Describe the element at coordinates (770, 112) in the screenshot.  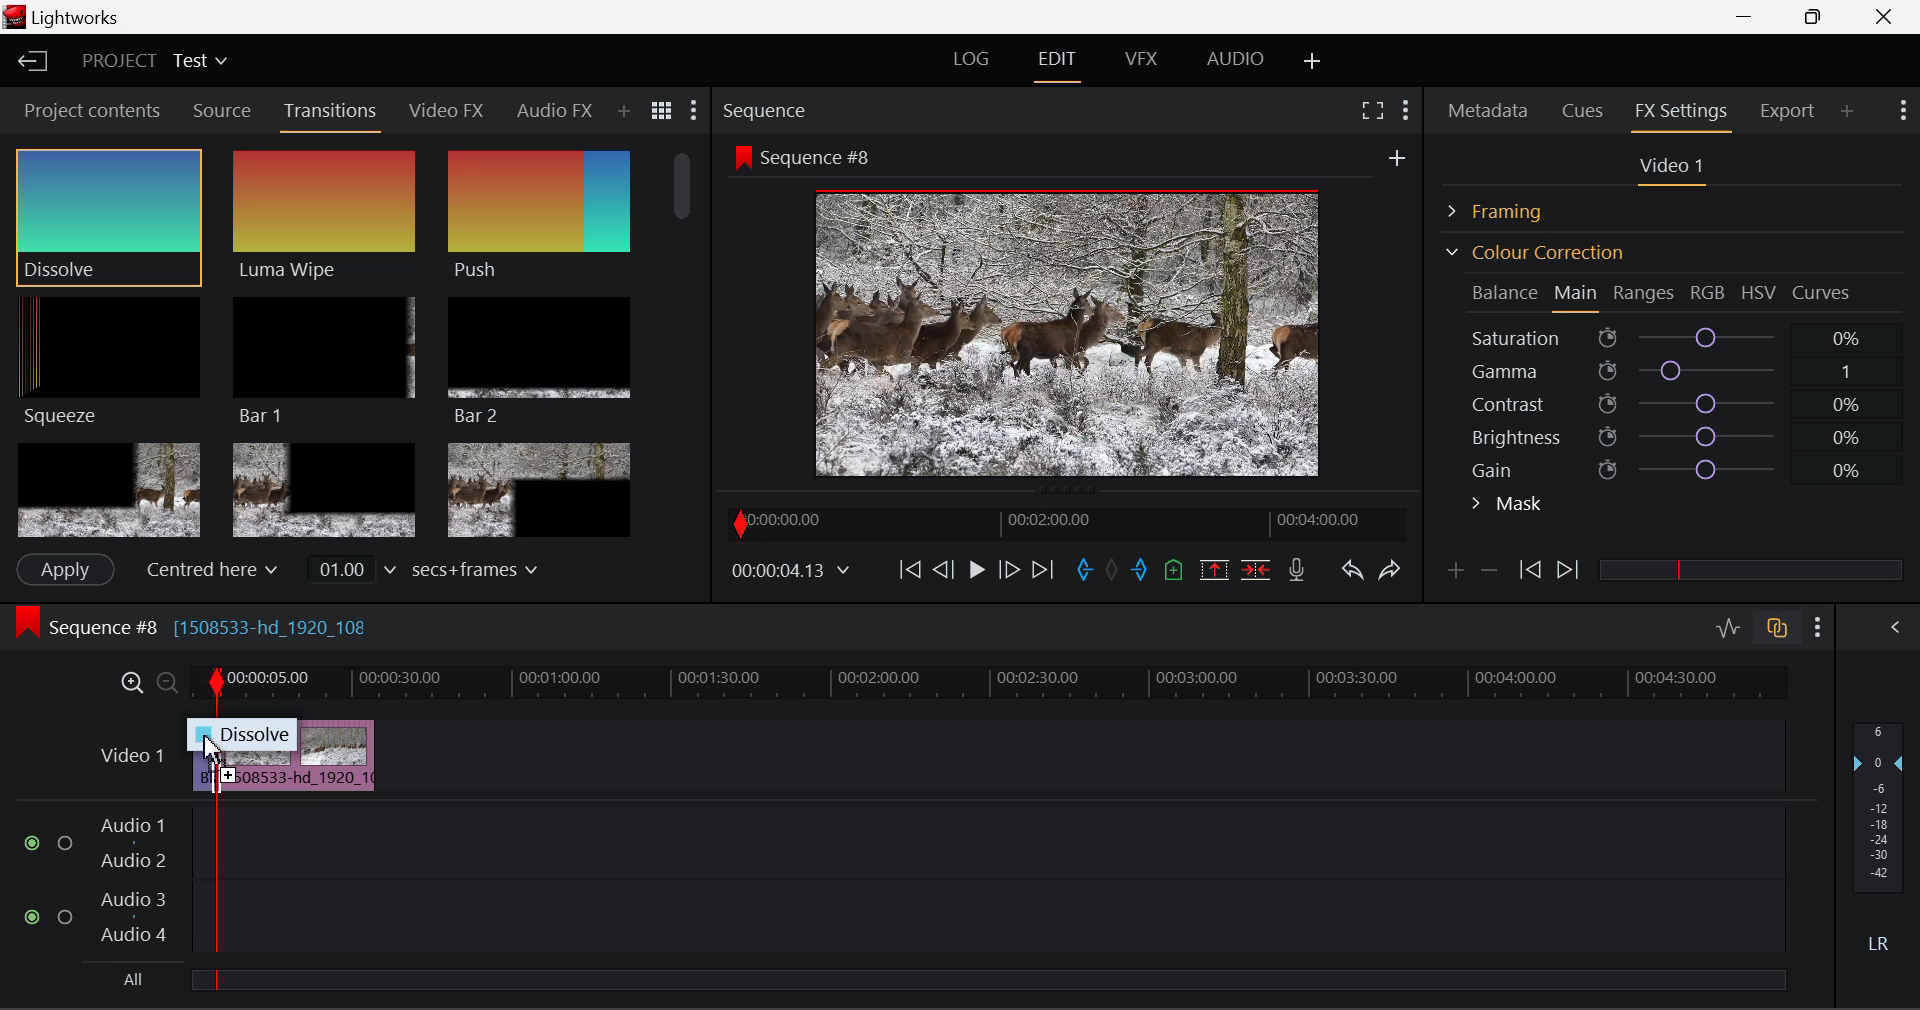
I see `Sequence Preview Section` at that location.